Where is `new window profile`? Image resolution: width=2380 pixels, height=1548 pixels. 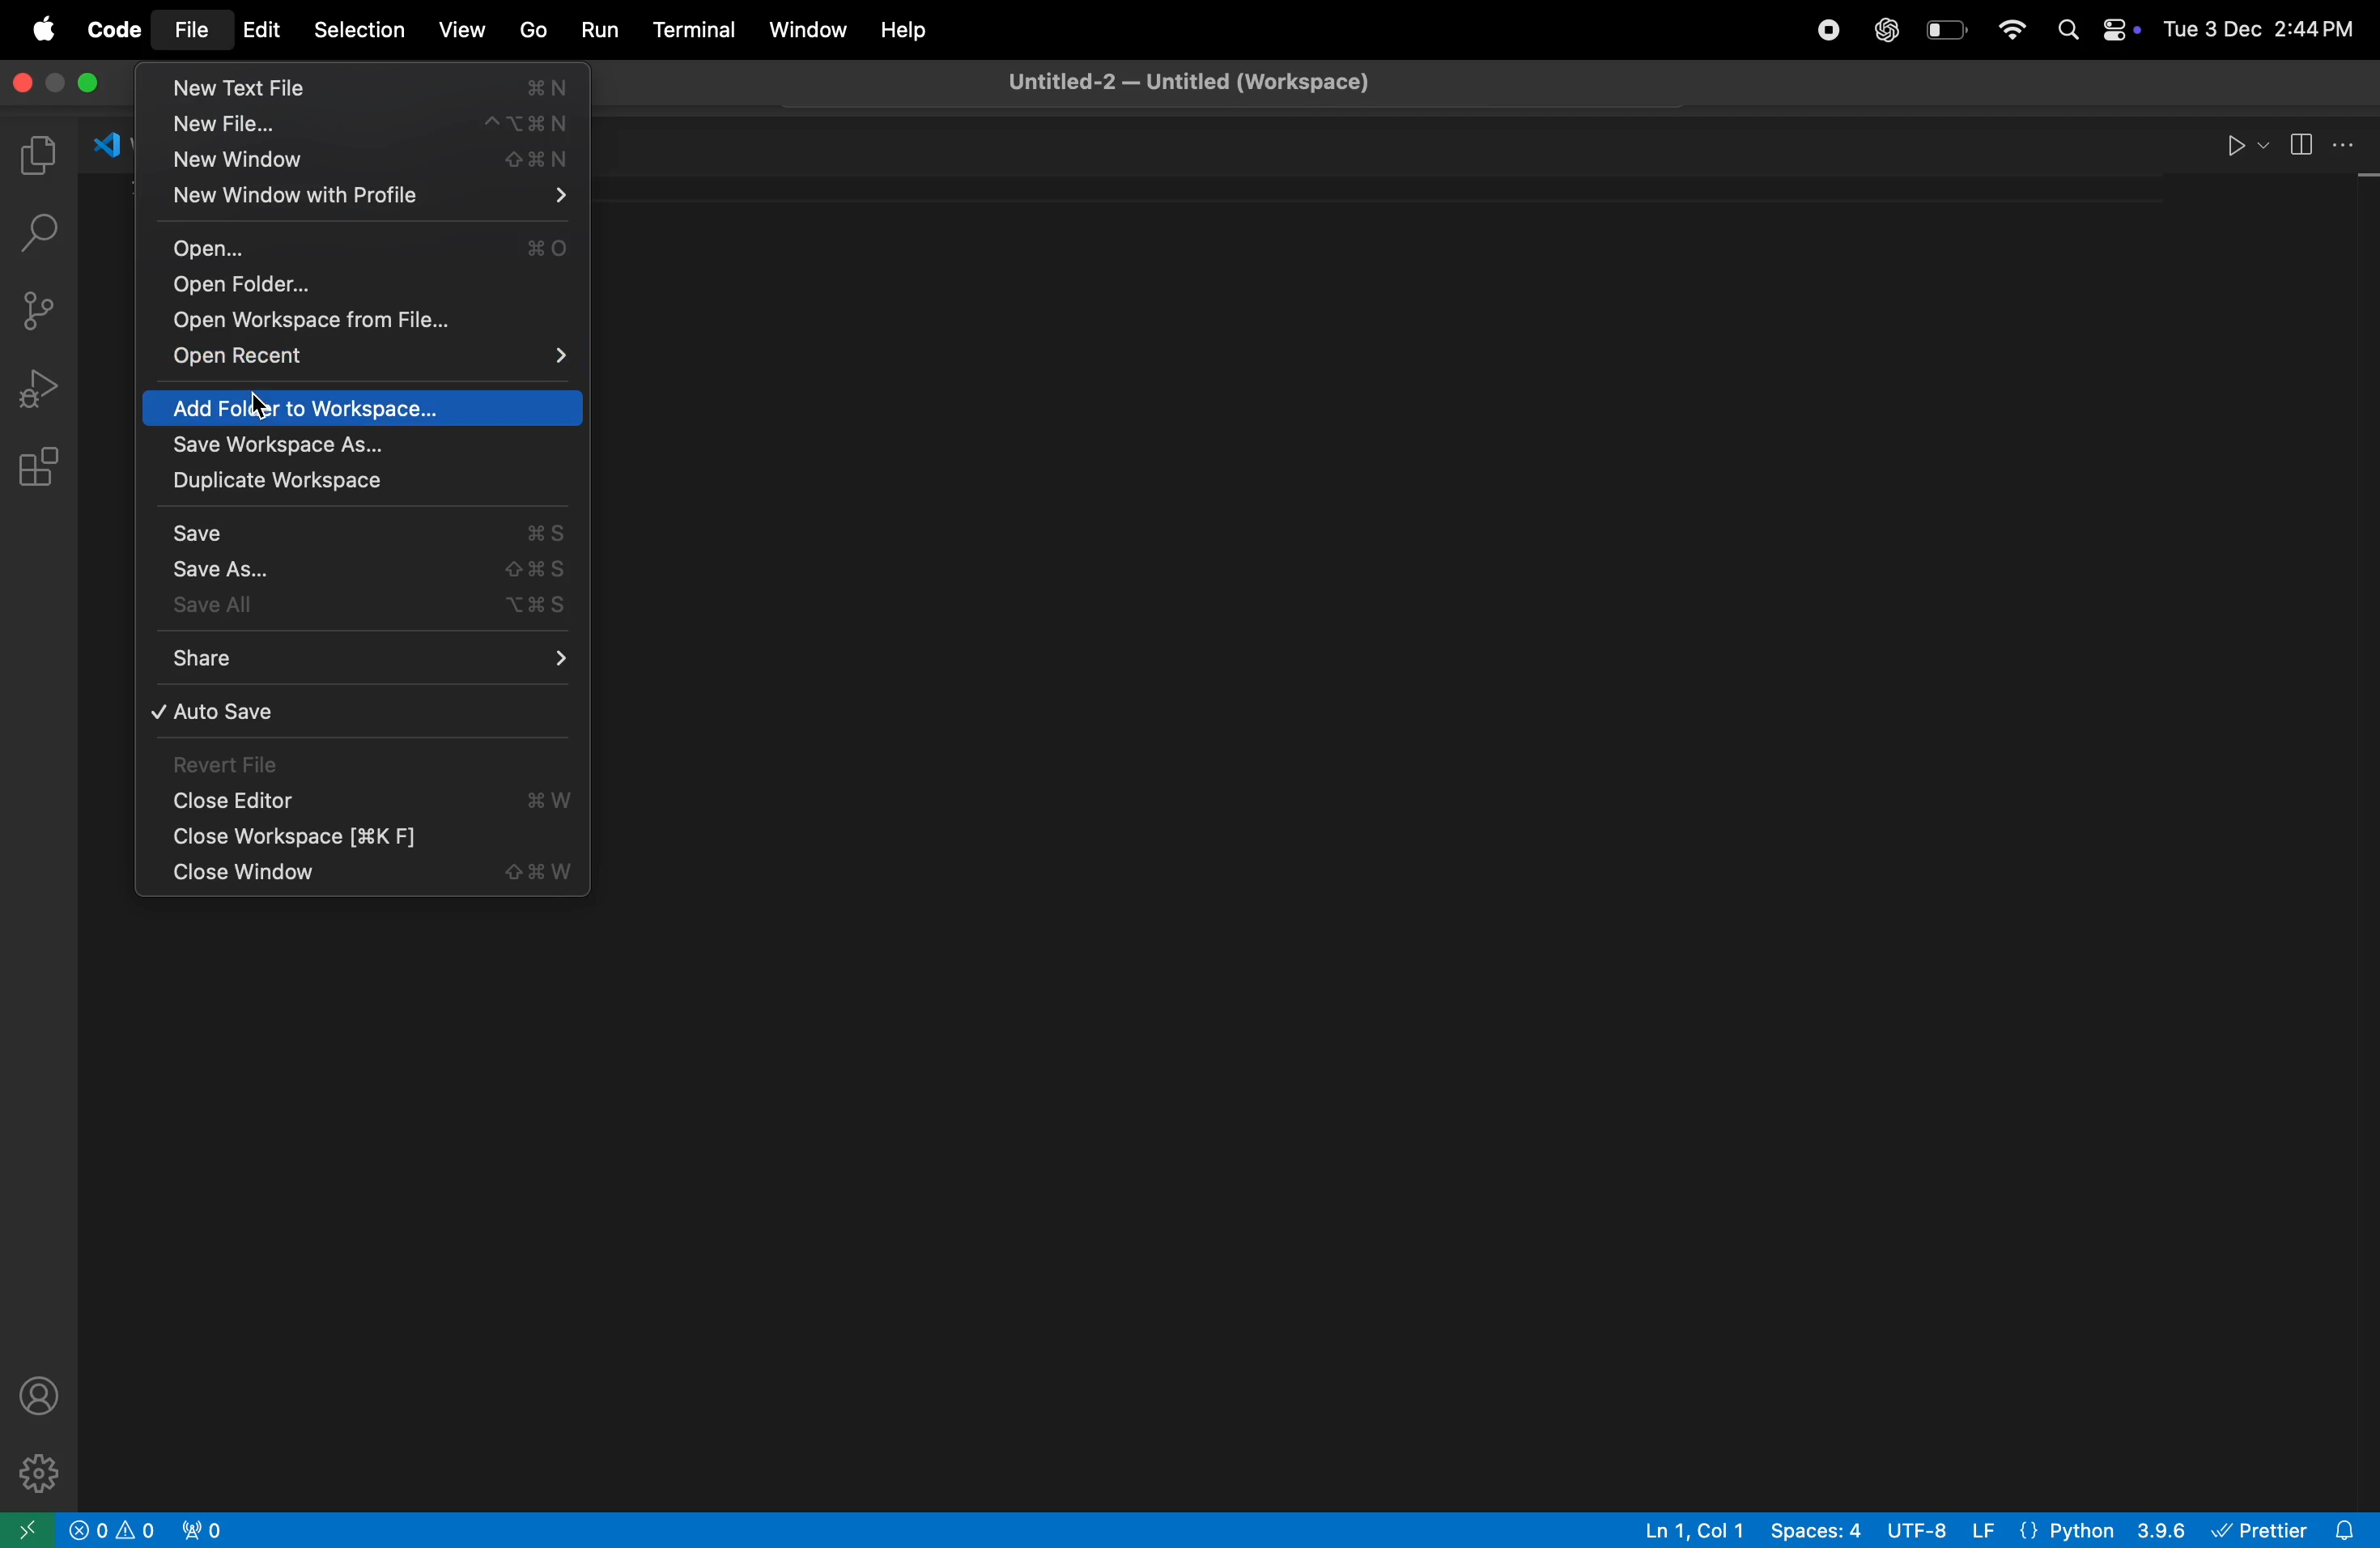 new window profile is located at coordinates (369, 199).